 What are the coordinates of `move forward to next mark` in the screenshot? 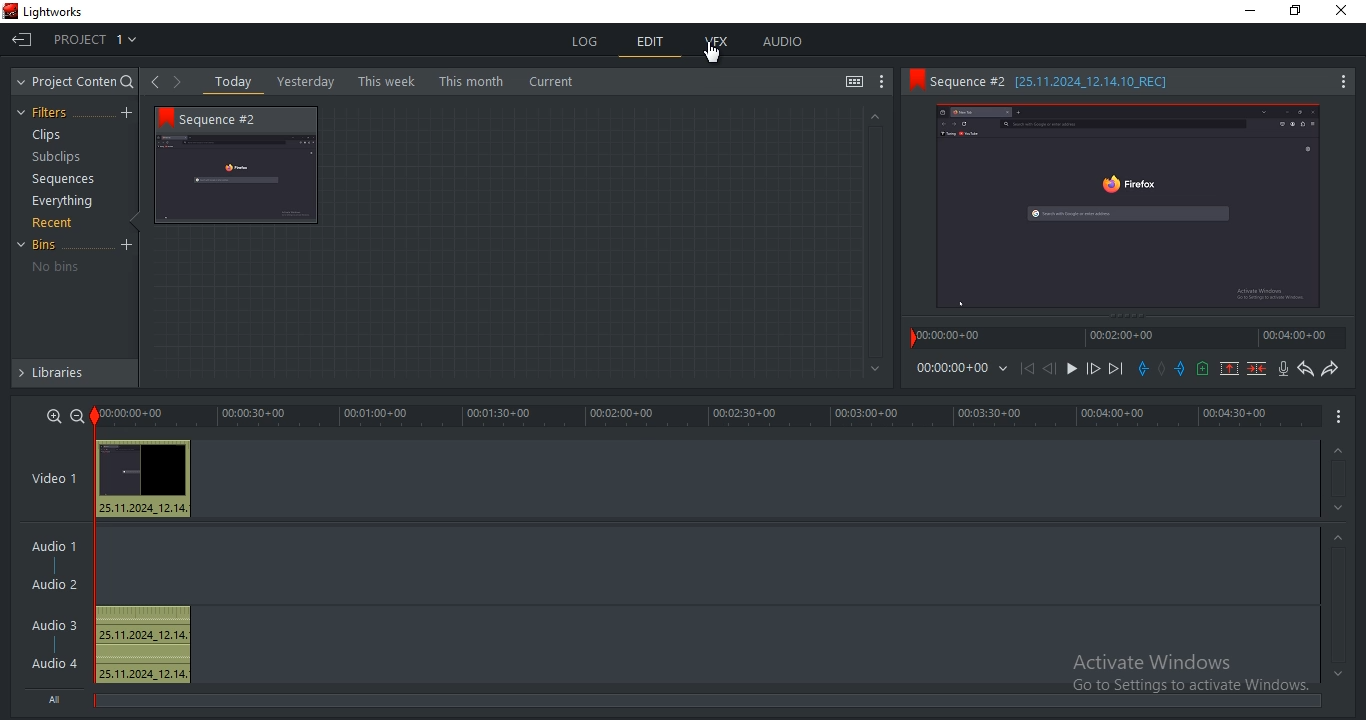 It's located at (1115, 368).